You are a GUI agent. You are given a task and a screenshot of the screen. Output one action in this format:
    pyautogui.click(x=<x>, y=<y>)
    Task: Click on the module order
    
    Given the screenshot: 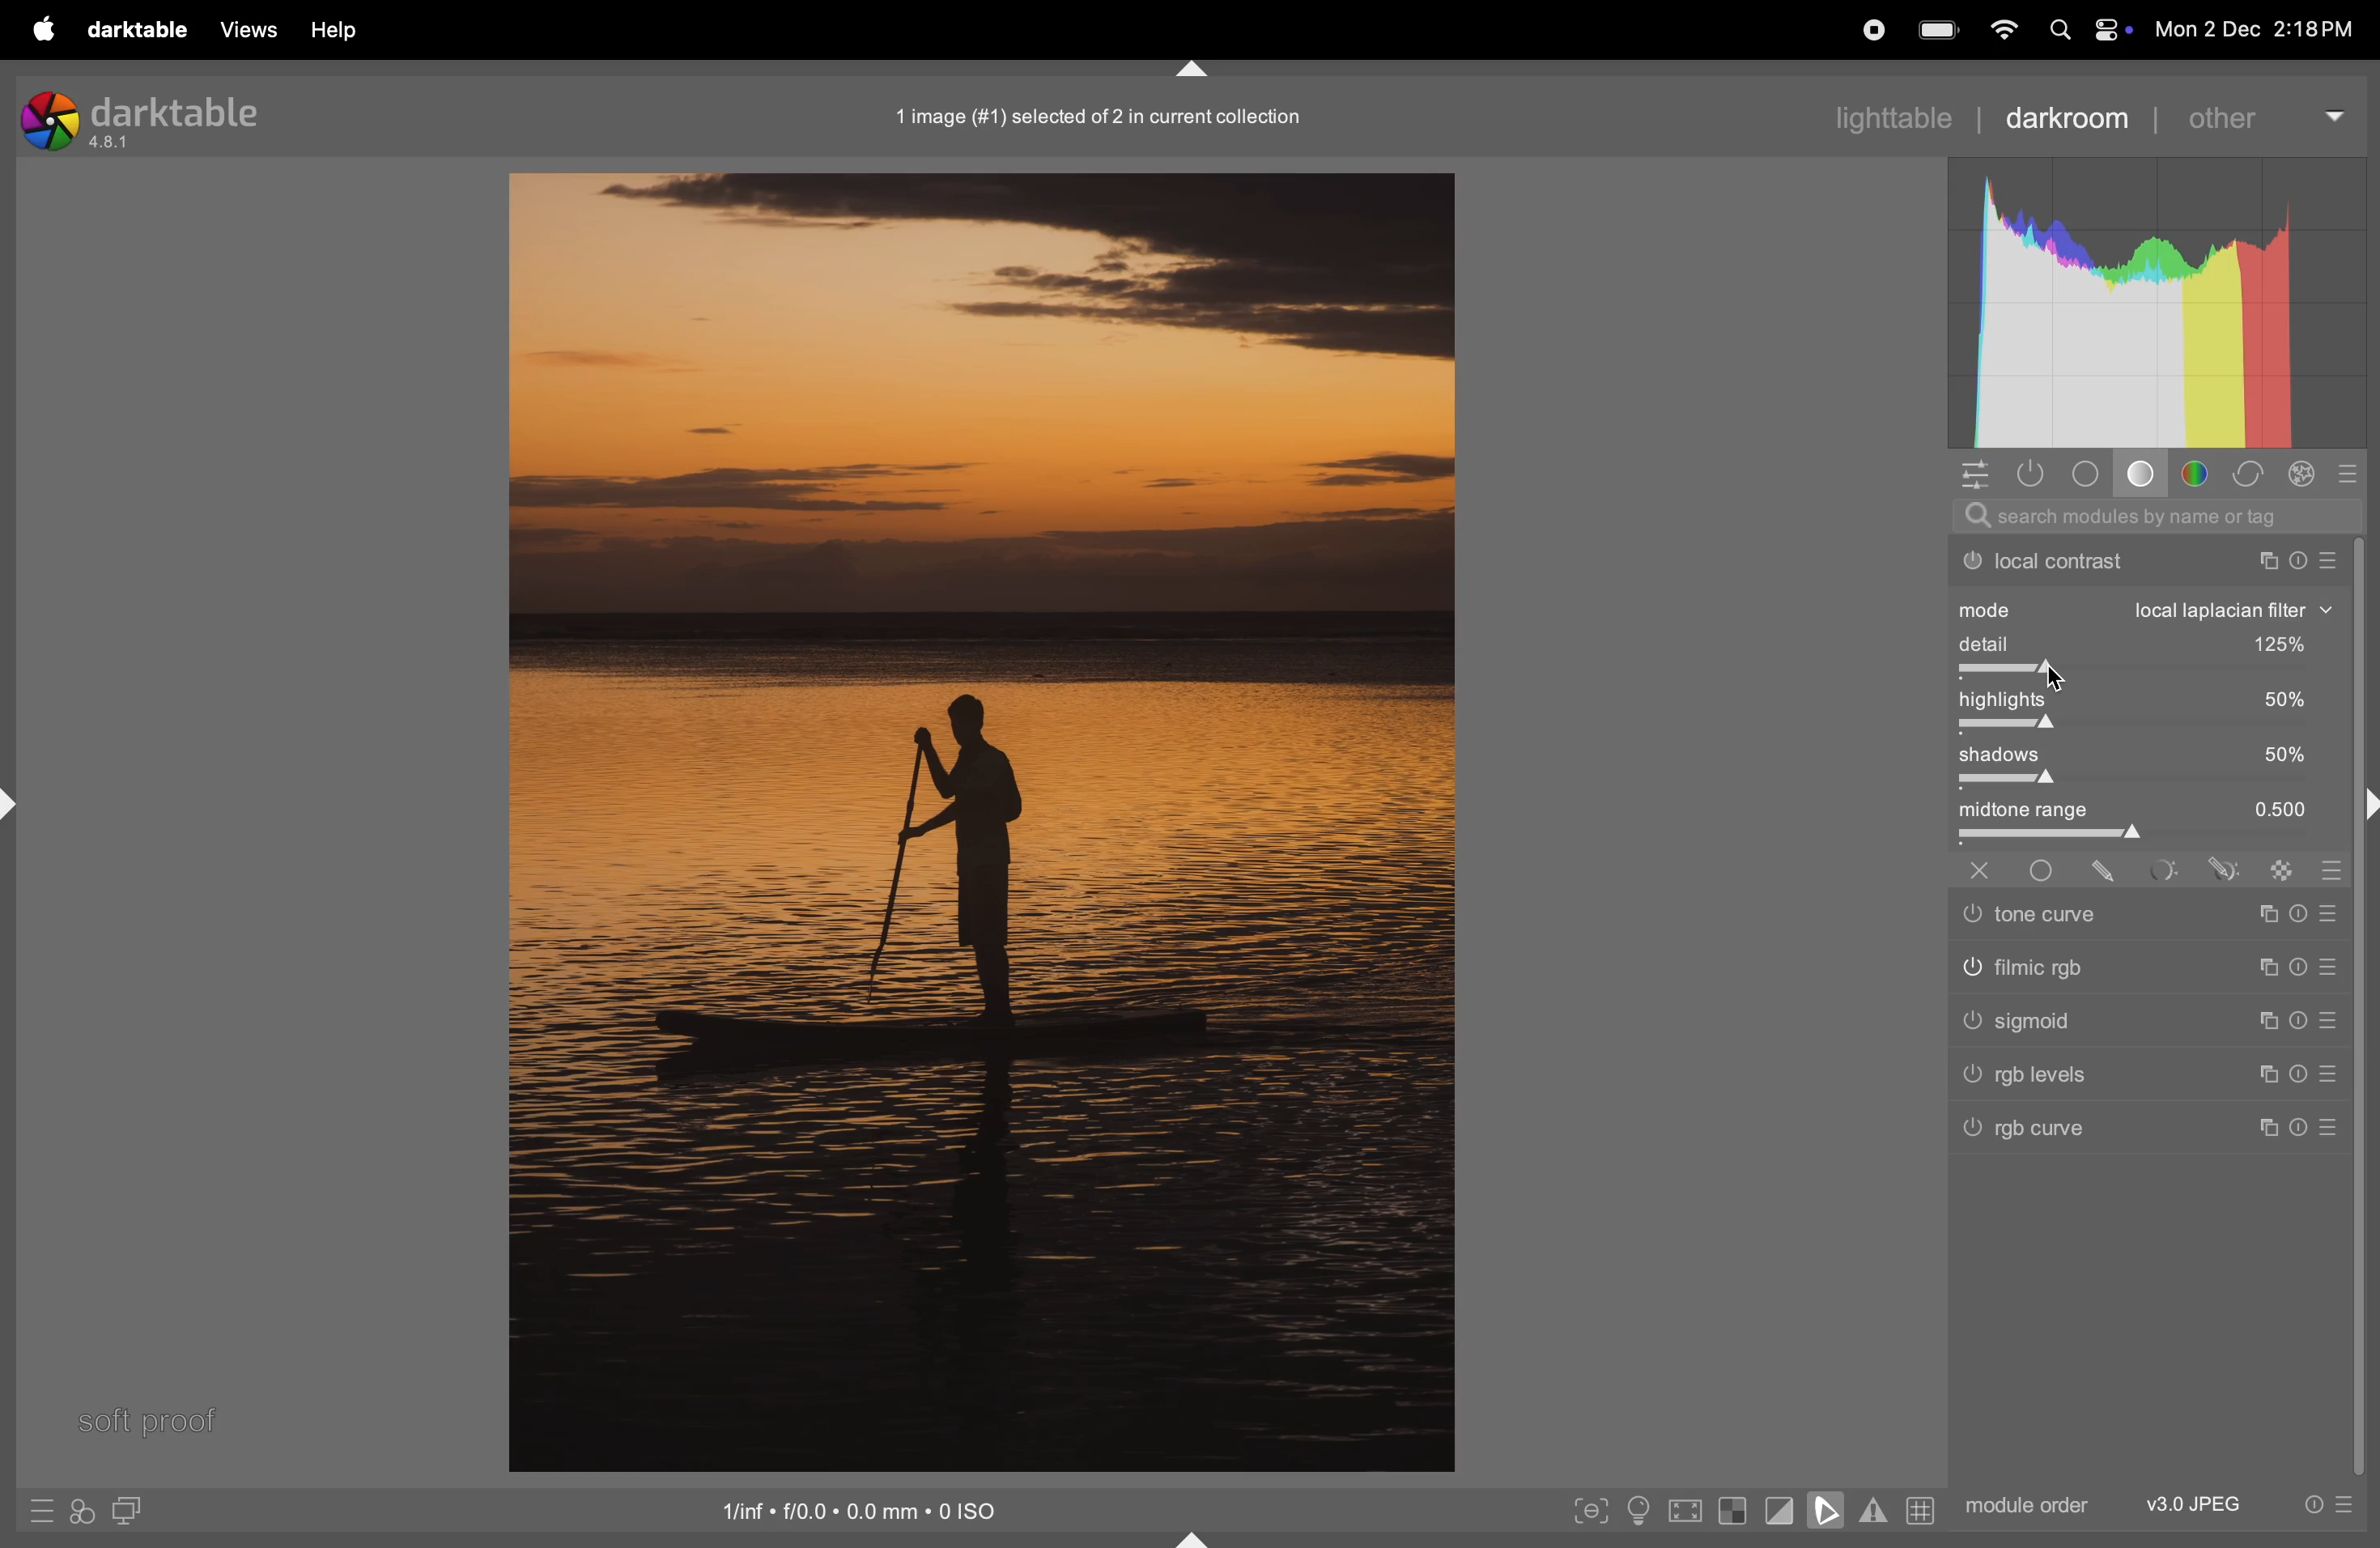 What is the action you would take?
    pyautogui.click(x=2022, y=1505)
    